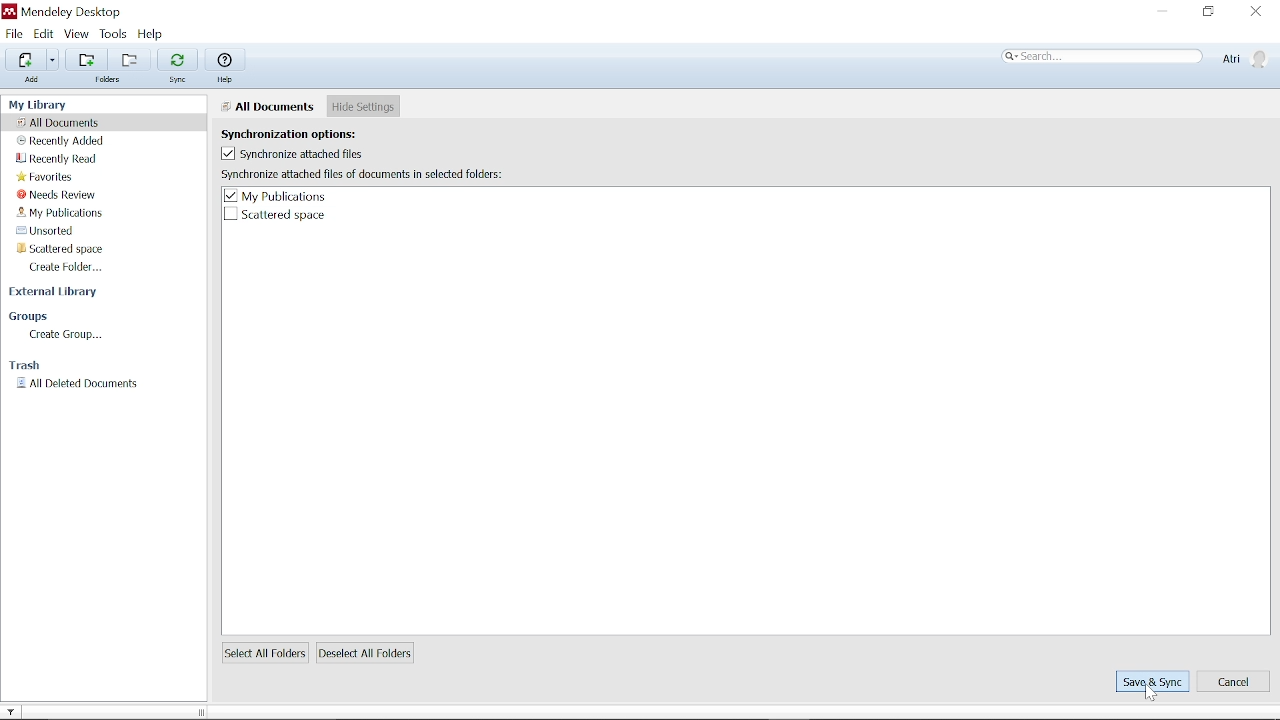 The height and width of the screenshot is (720, 1280). What do you see at coordinates (1209, 12) in the screenshot?
I see `Restore down` at bounding box center [1209, 12].